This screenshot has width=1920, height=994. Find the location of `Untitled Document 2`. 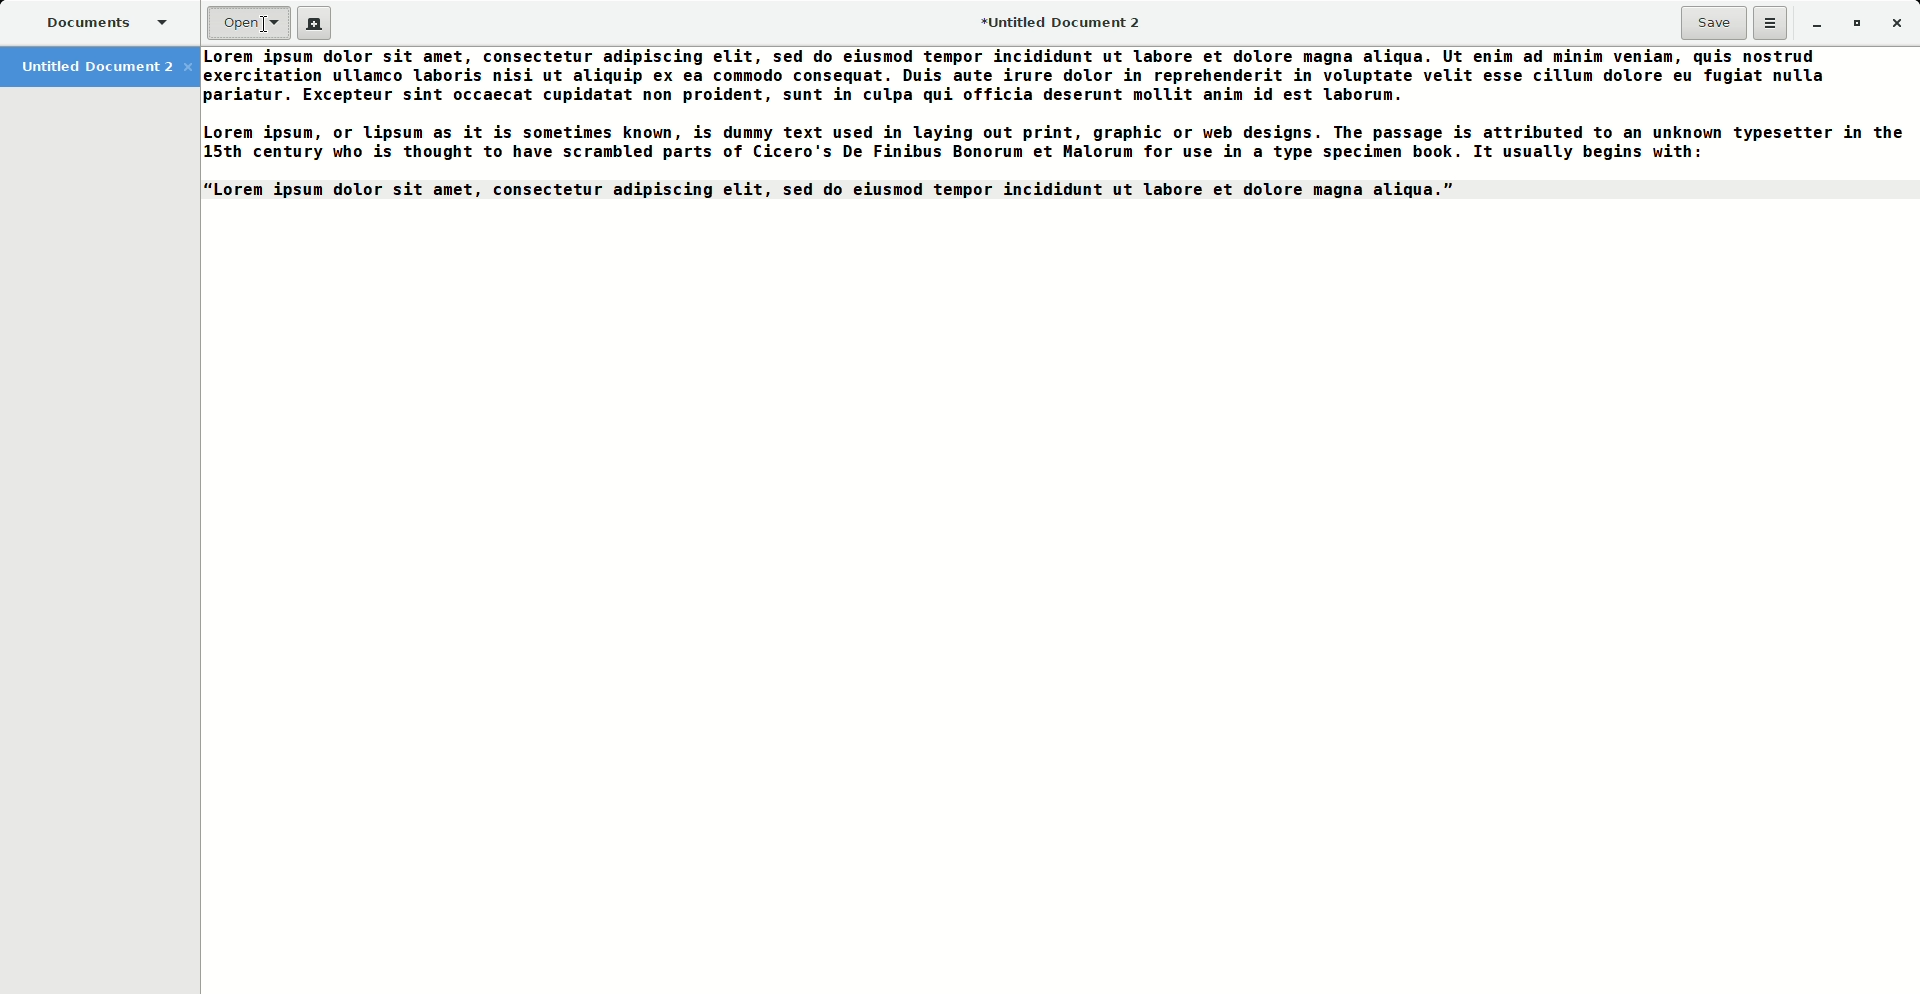

Untitled Document 2 is located at coordinates (99, 68).